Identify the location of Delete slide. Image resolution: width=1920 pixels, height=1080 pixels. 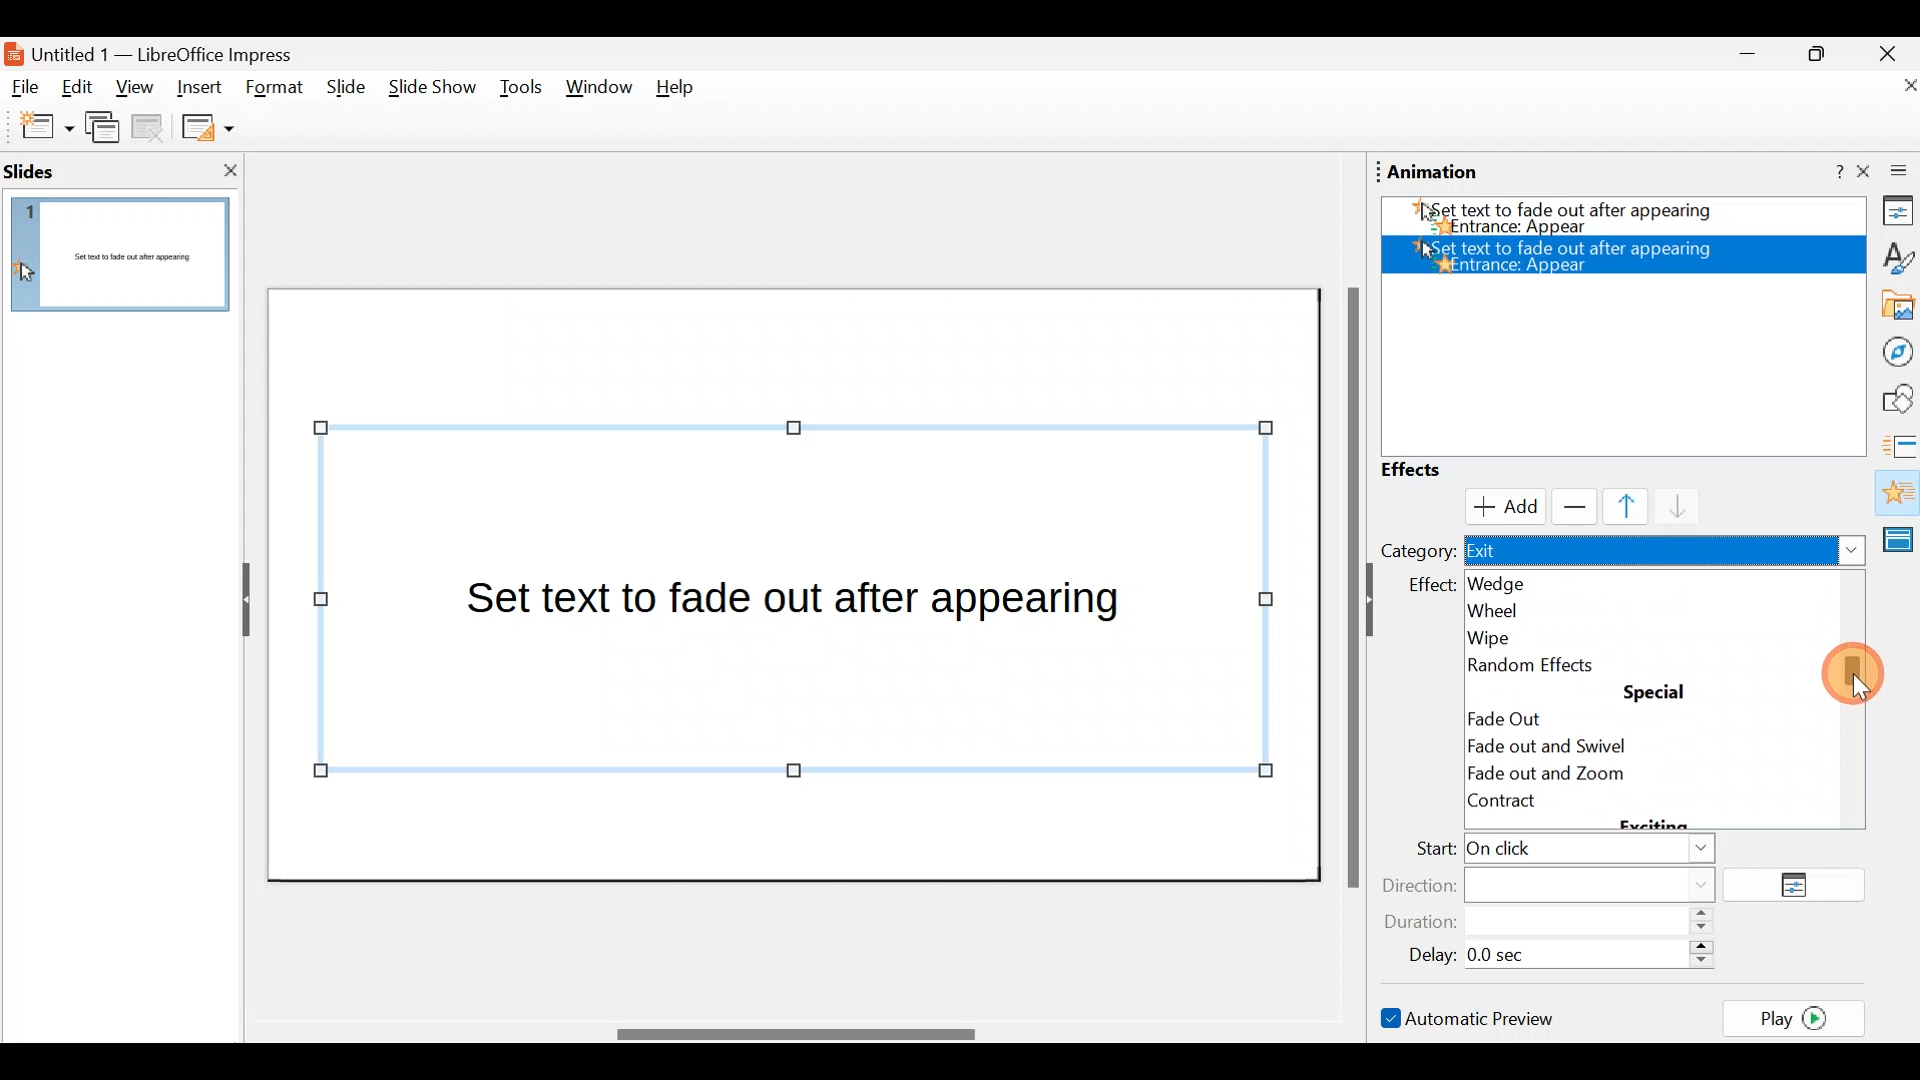
(151, 130).